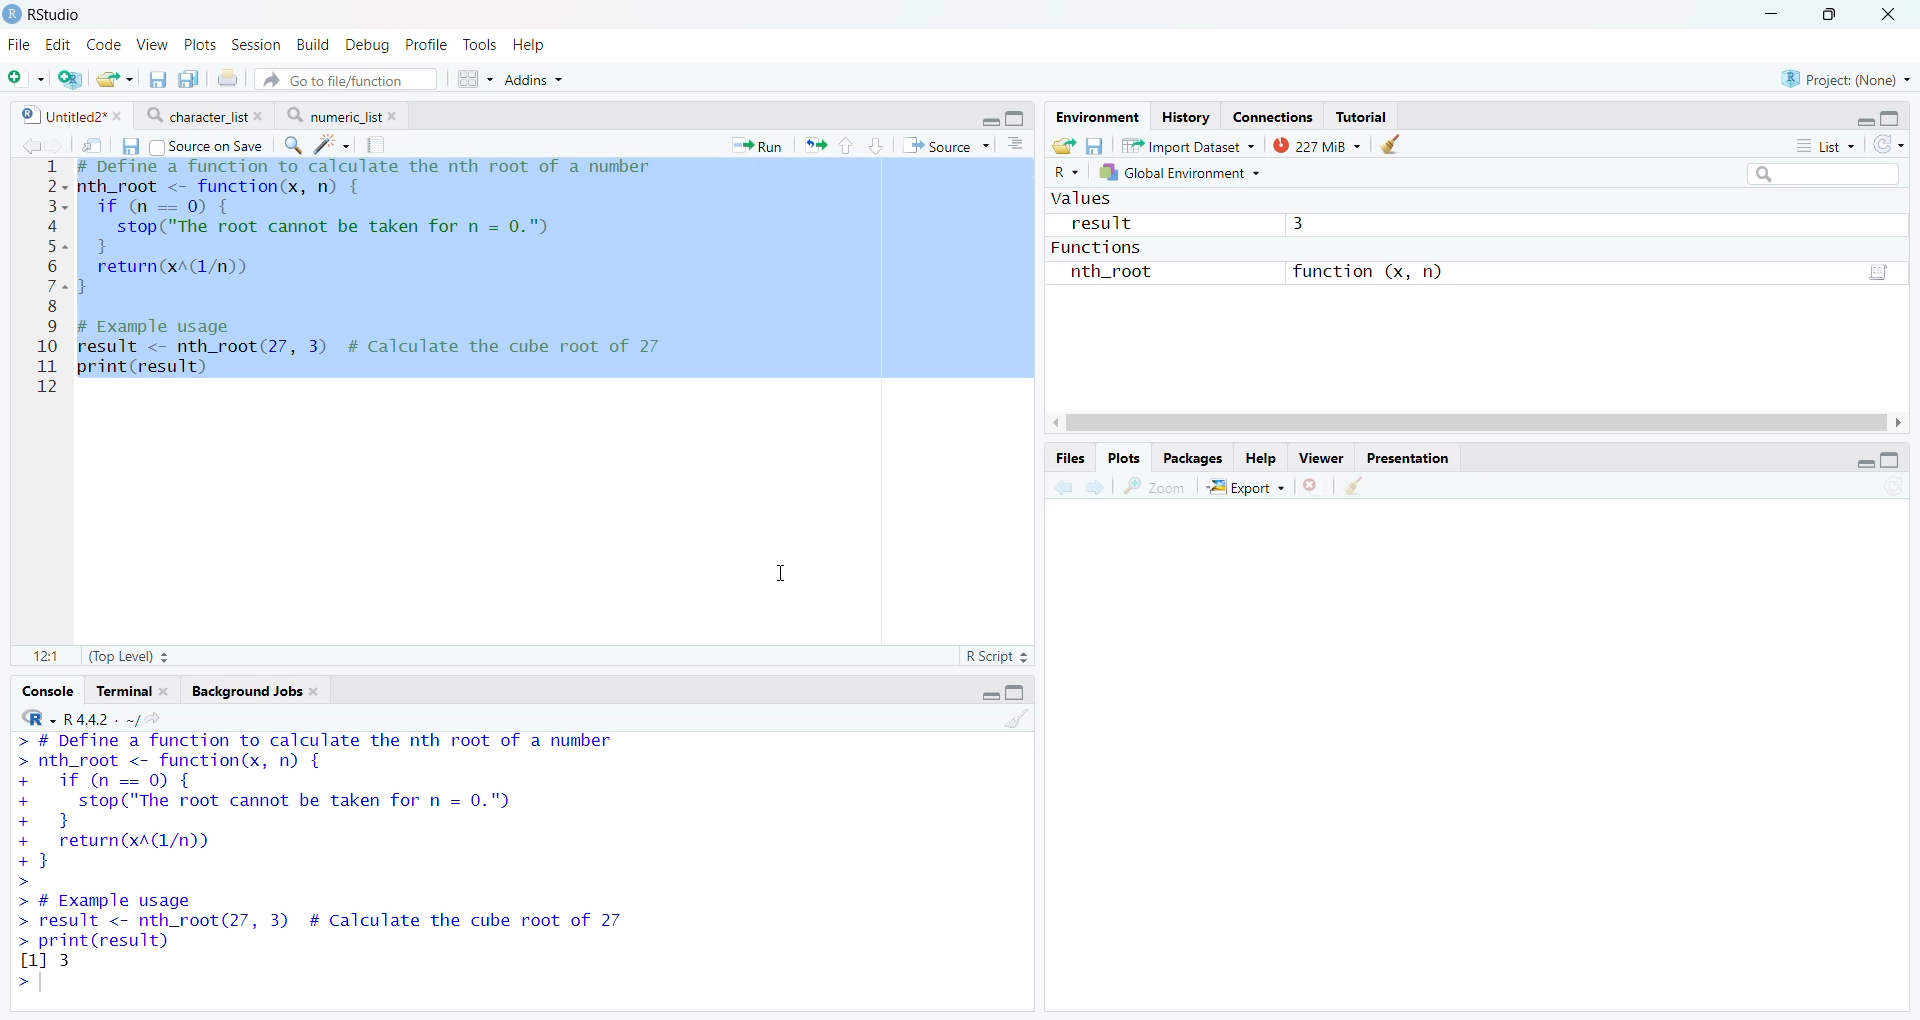  I want to click on Source on Save, so click(206, 146).